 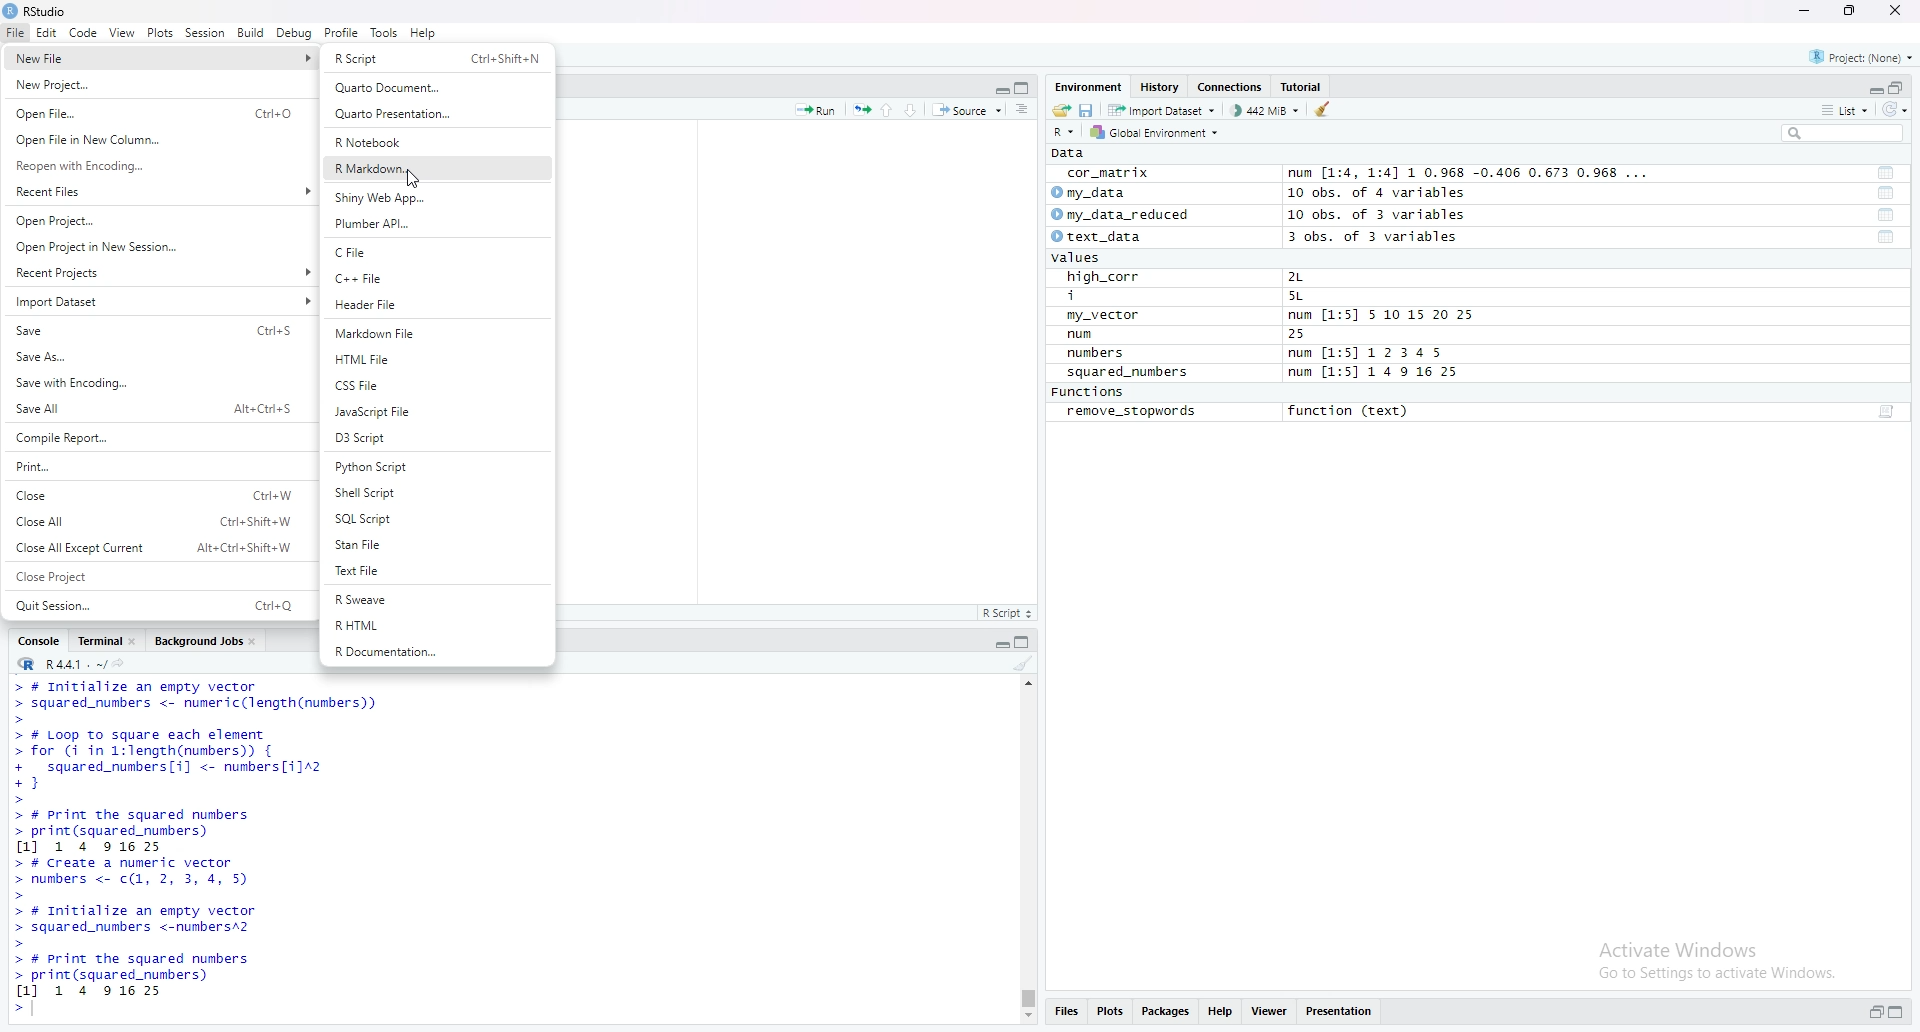 I want to click on SQL Script, so click(x=438, y=520).